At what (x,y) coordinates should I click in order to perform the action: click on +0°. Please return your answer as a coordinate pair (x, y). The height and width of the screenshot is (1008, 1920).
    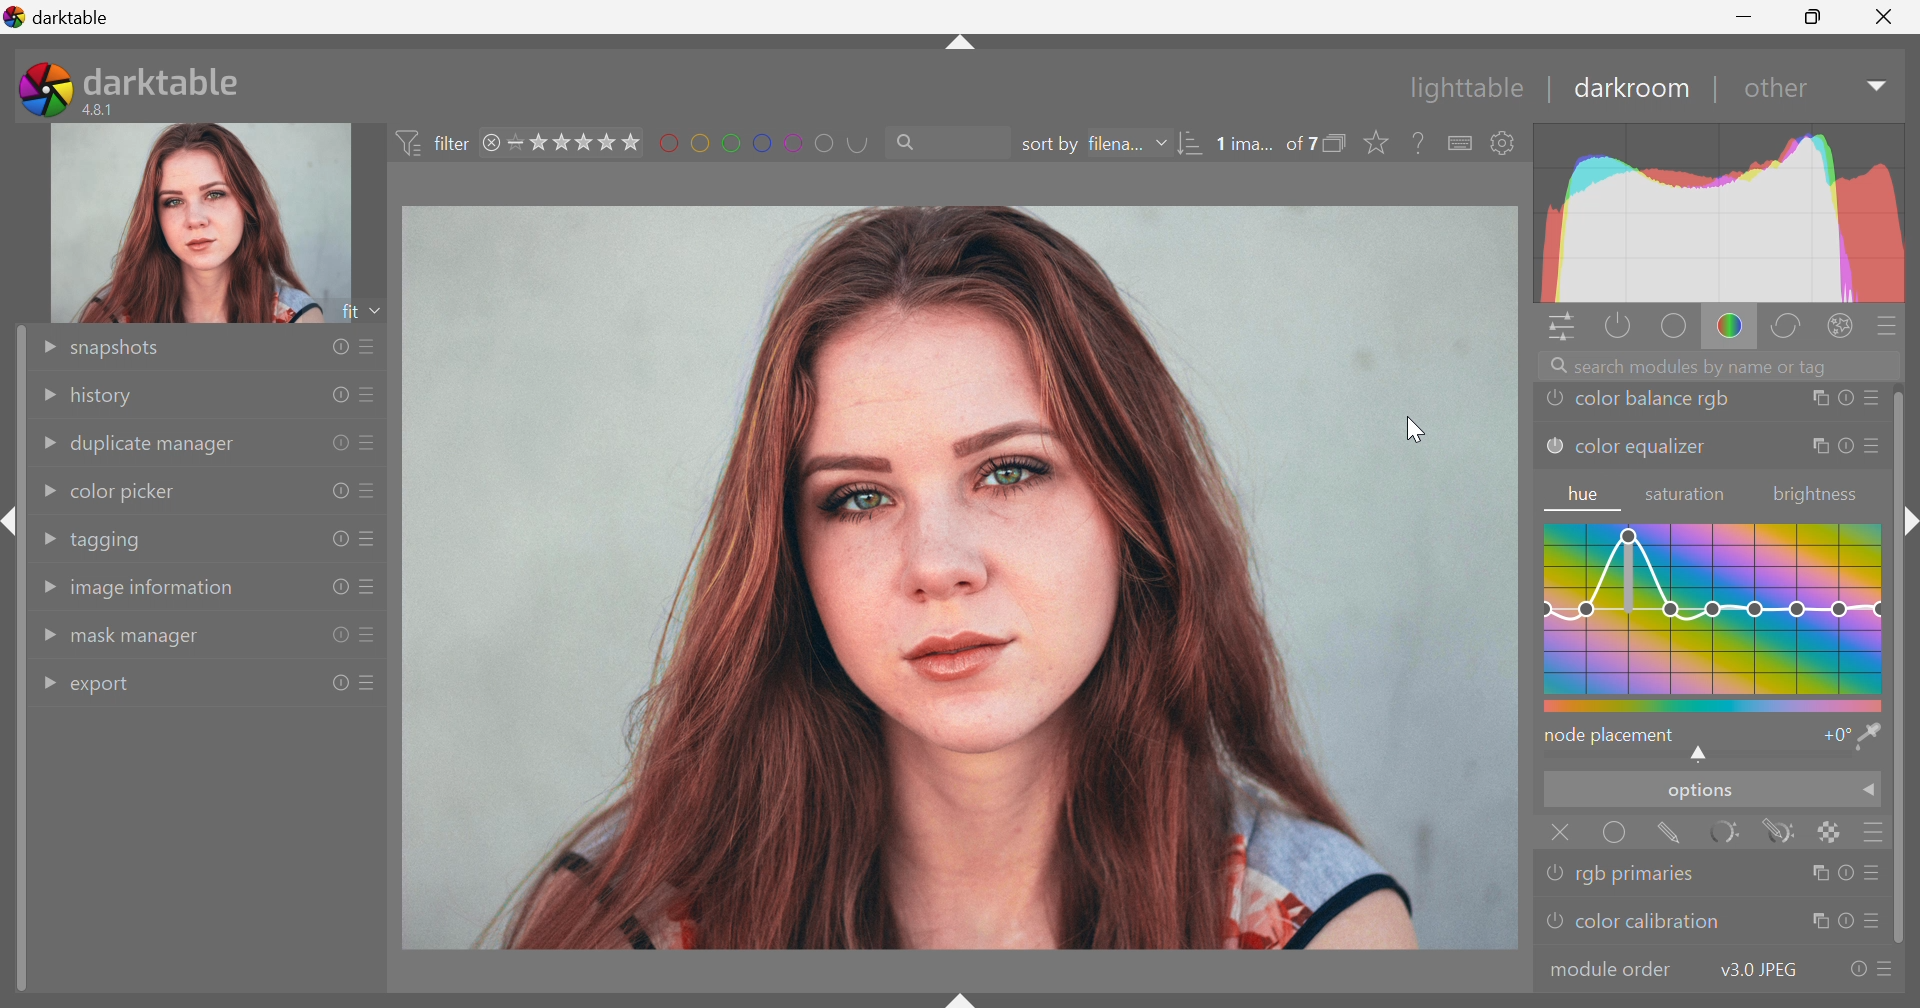
    Looking at the image, I should click on (1832, 737).